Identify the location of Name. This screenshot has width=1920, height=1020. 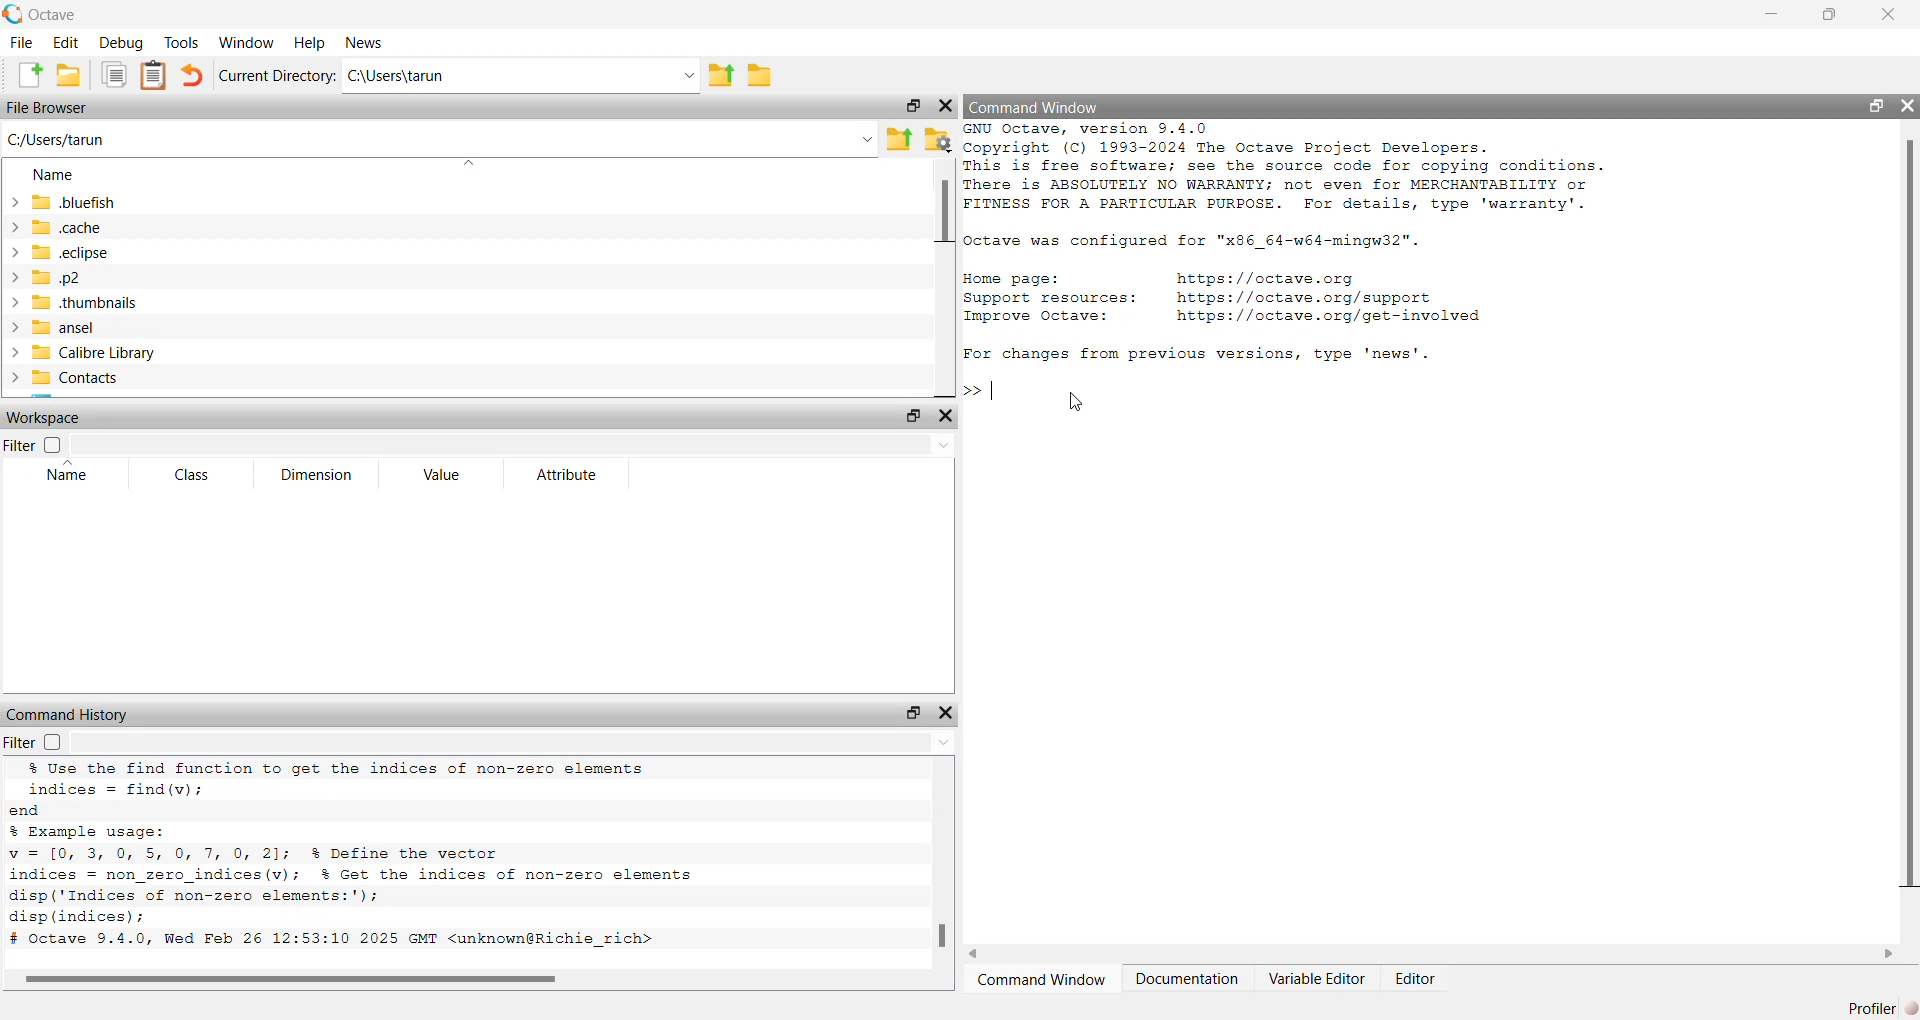
(69, 477).